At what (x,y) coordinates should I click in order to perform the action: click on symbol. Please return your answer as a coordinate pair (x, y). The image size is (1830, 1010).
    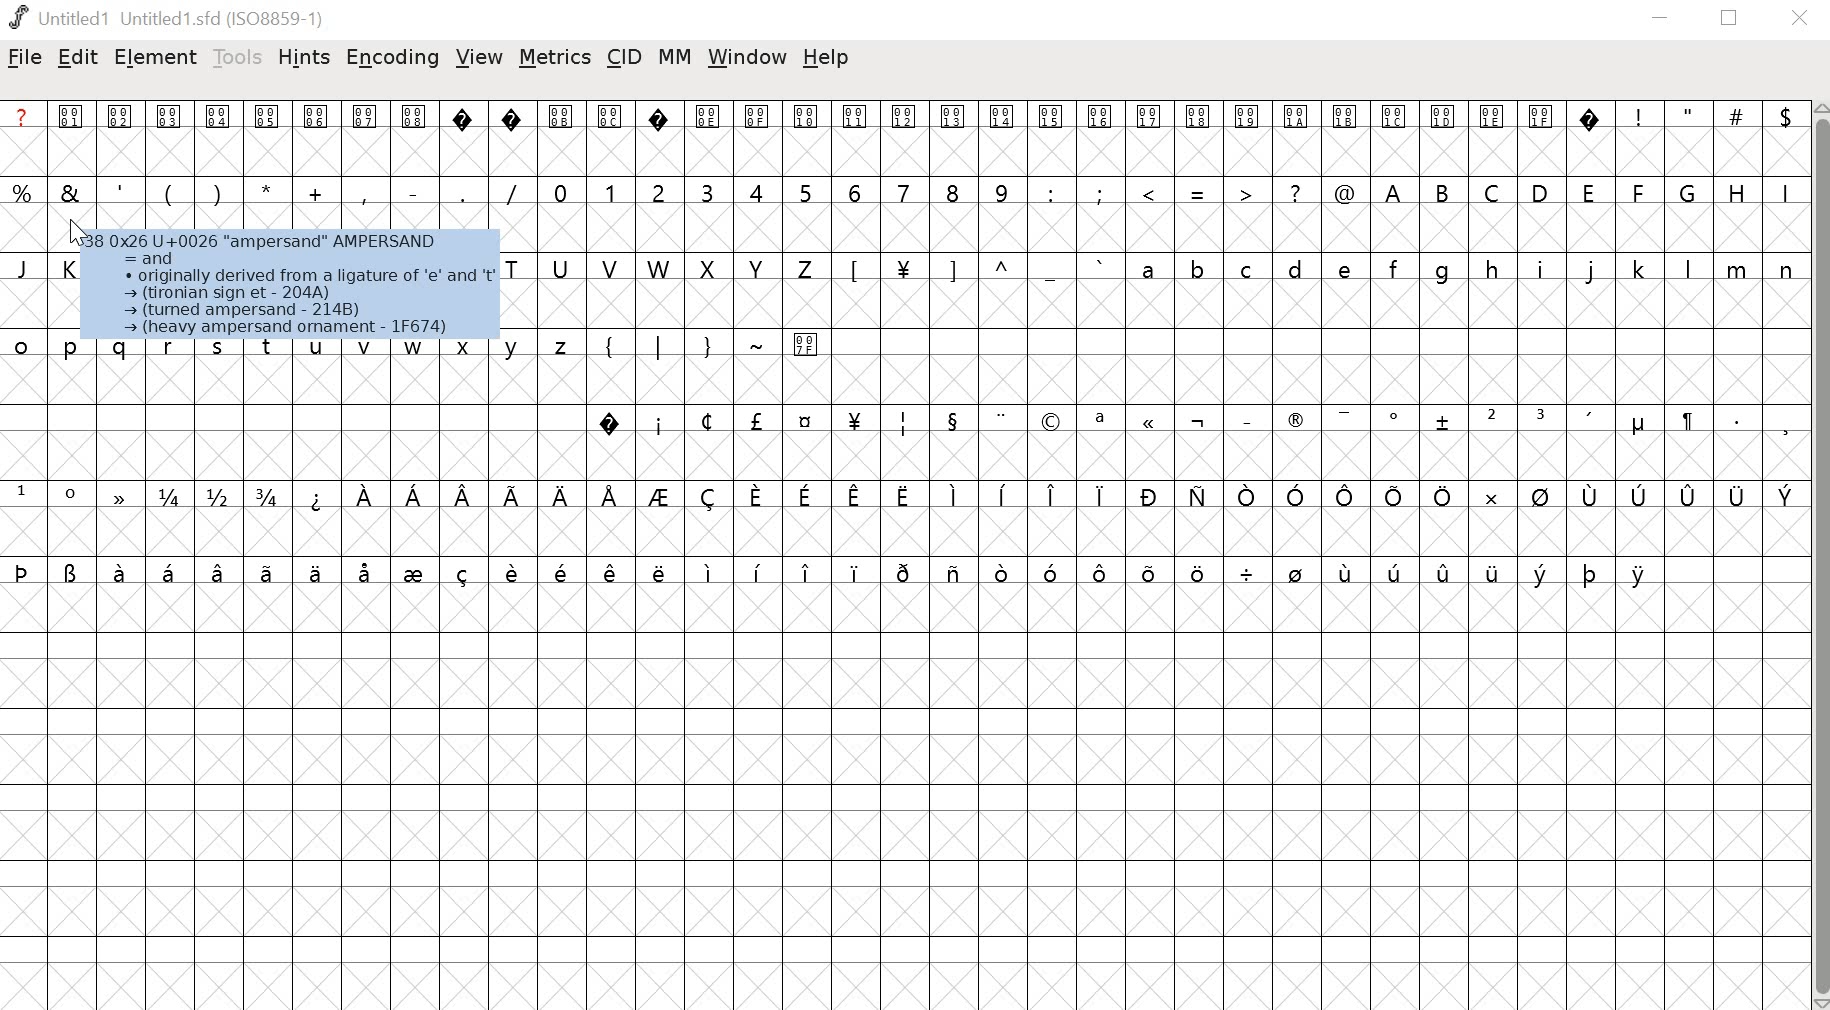
    Looking at the image, I should click on (1348, 571).